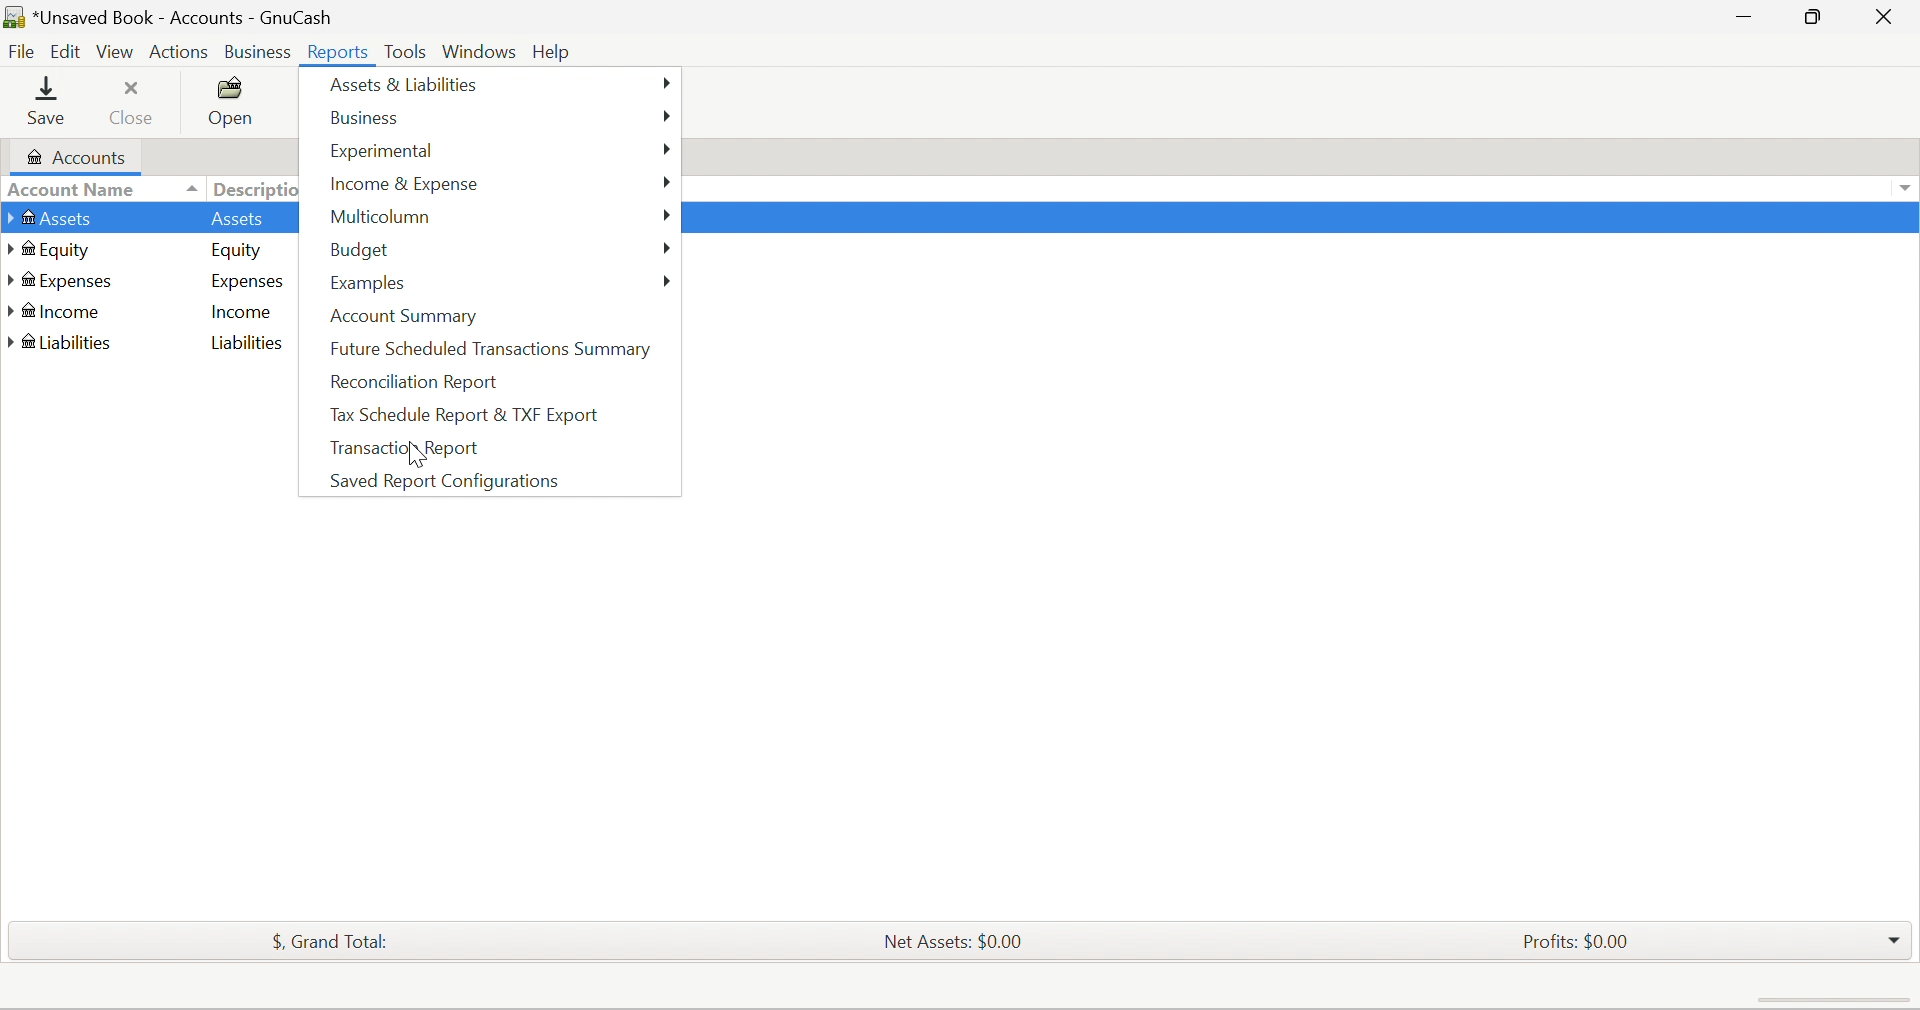 The width and height of the screenshot is (1920, 1010). I want to click on Liabilities, so click(63, 343).